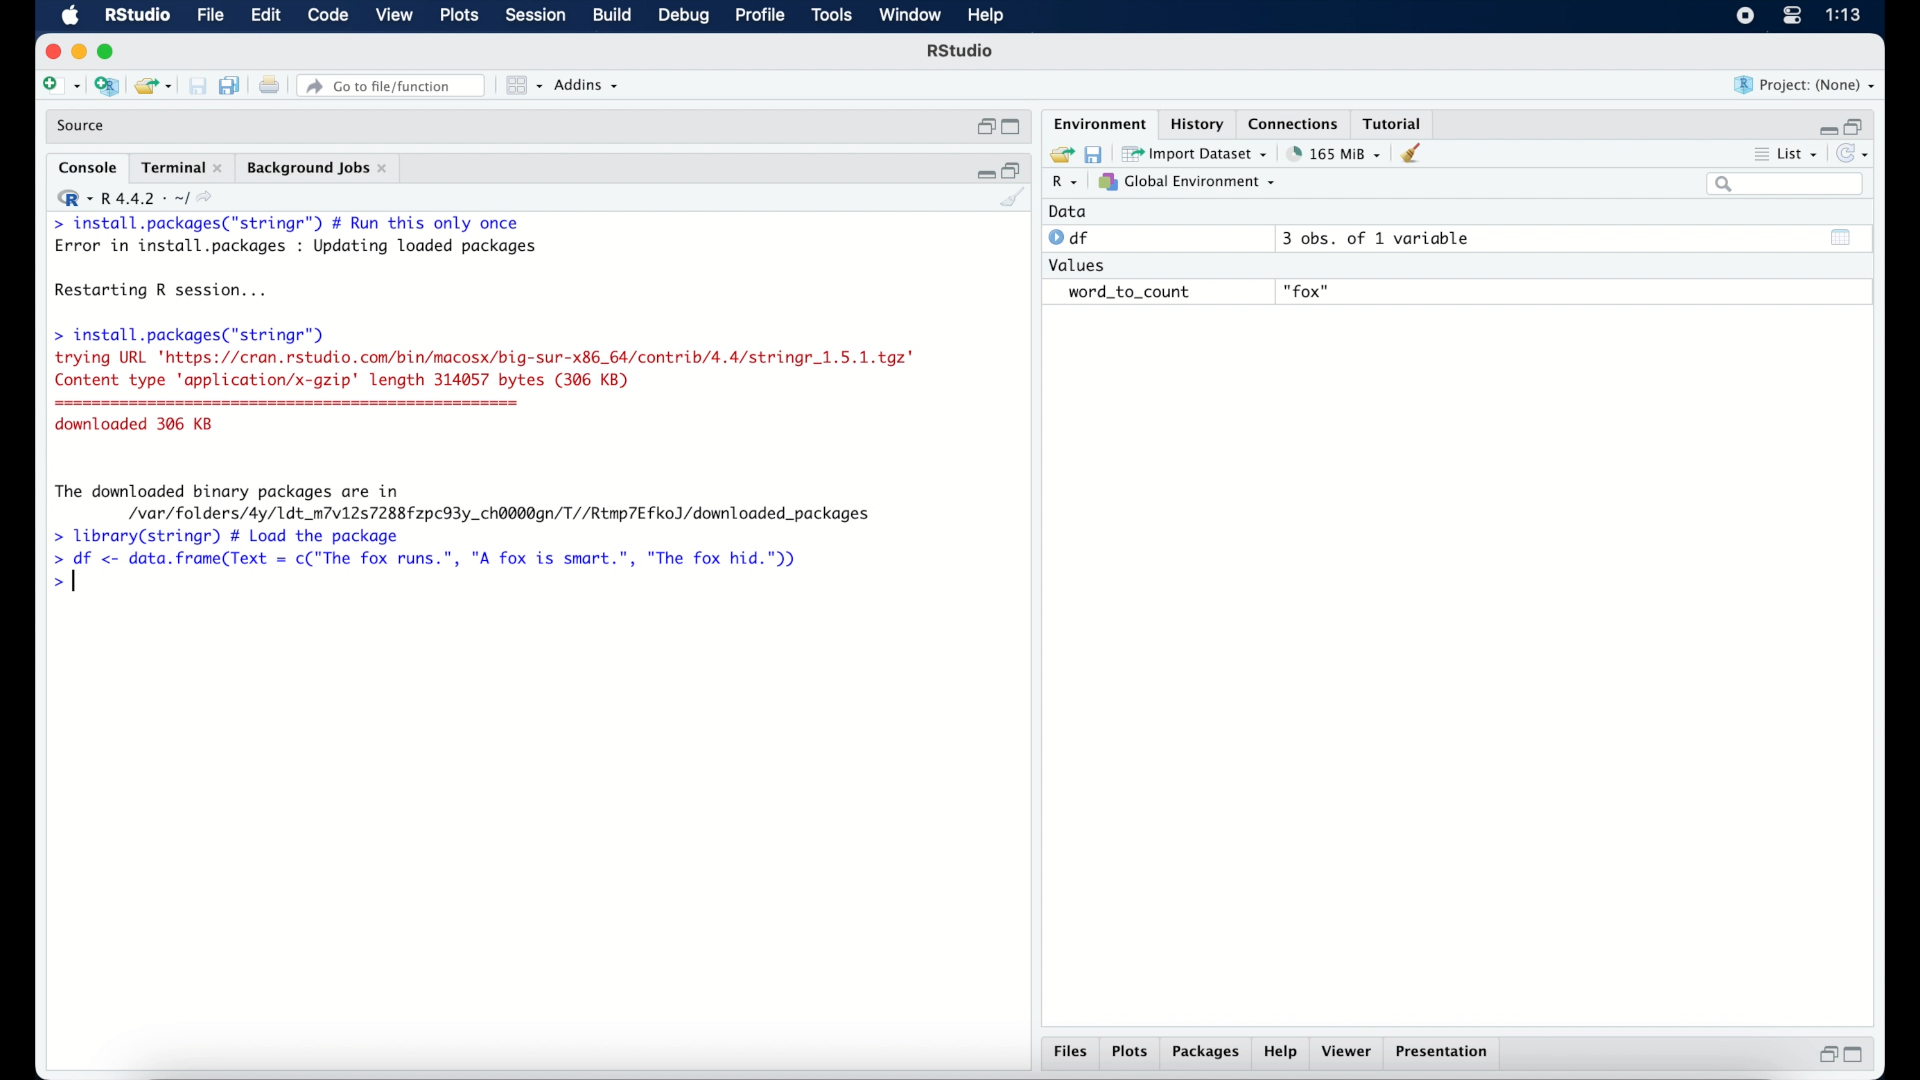  Describe the element at coordinates (1805, 85) in the screenshot. I see `project (none)` at that location.